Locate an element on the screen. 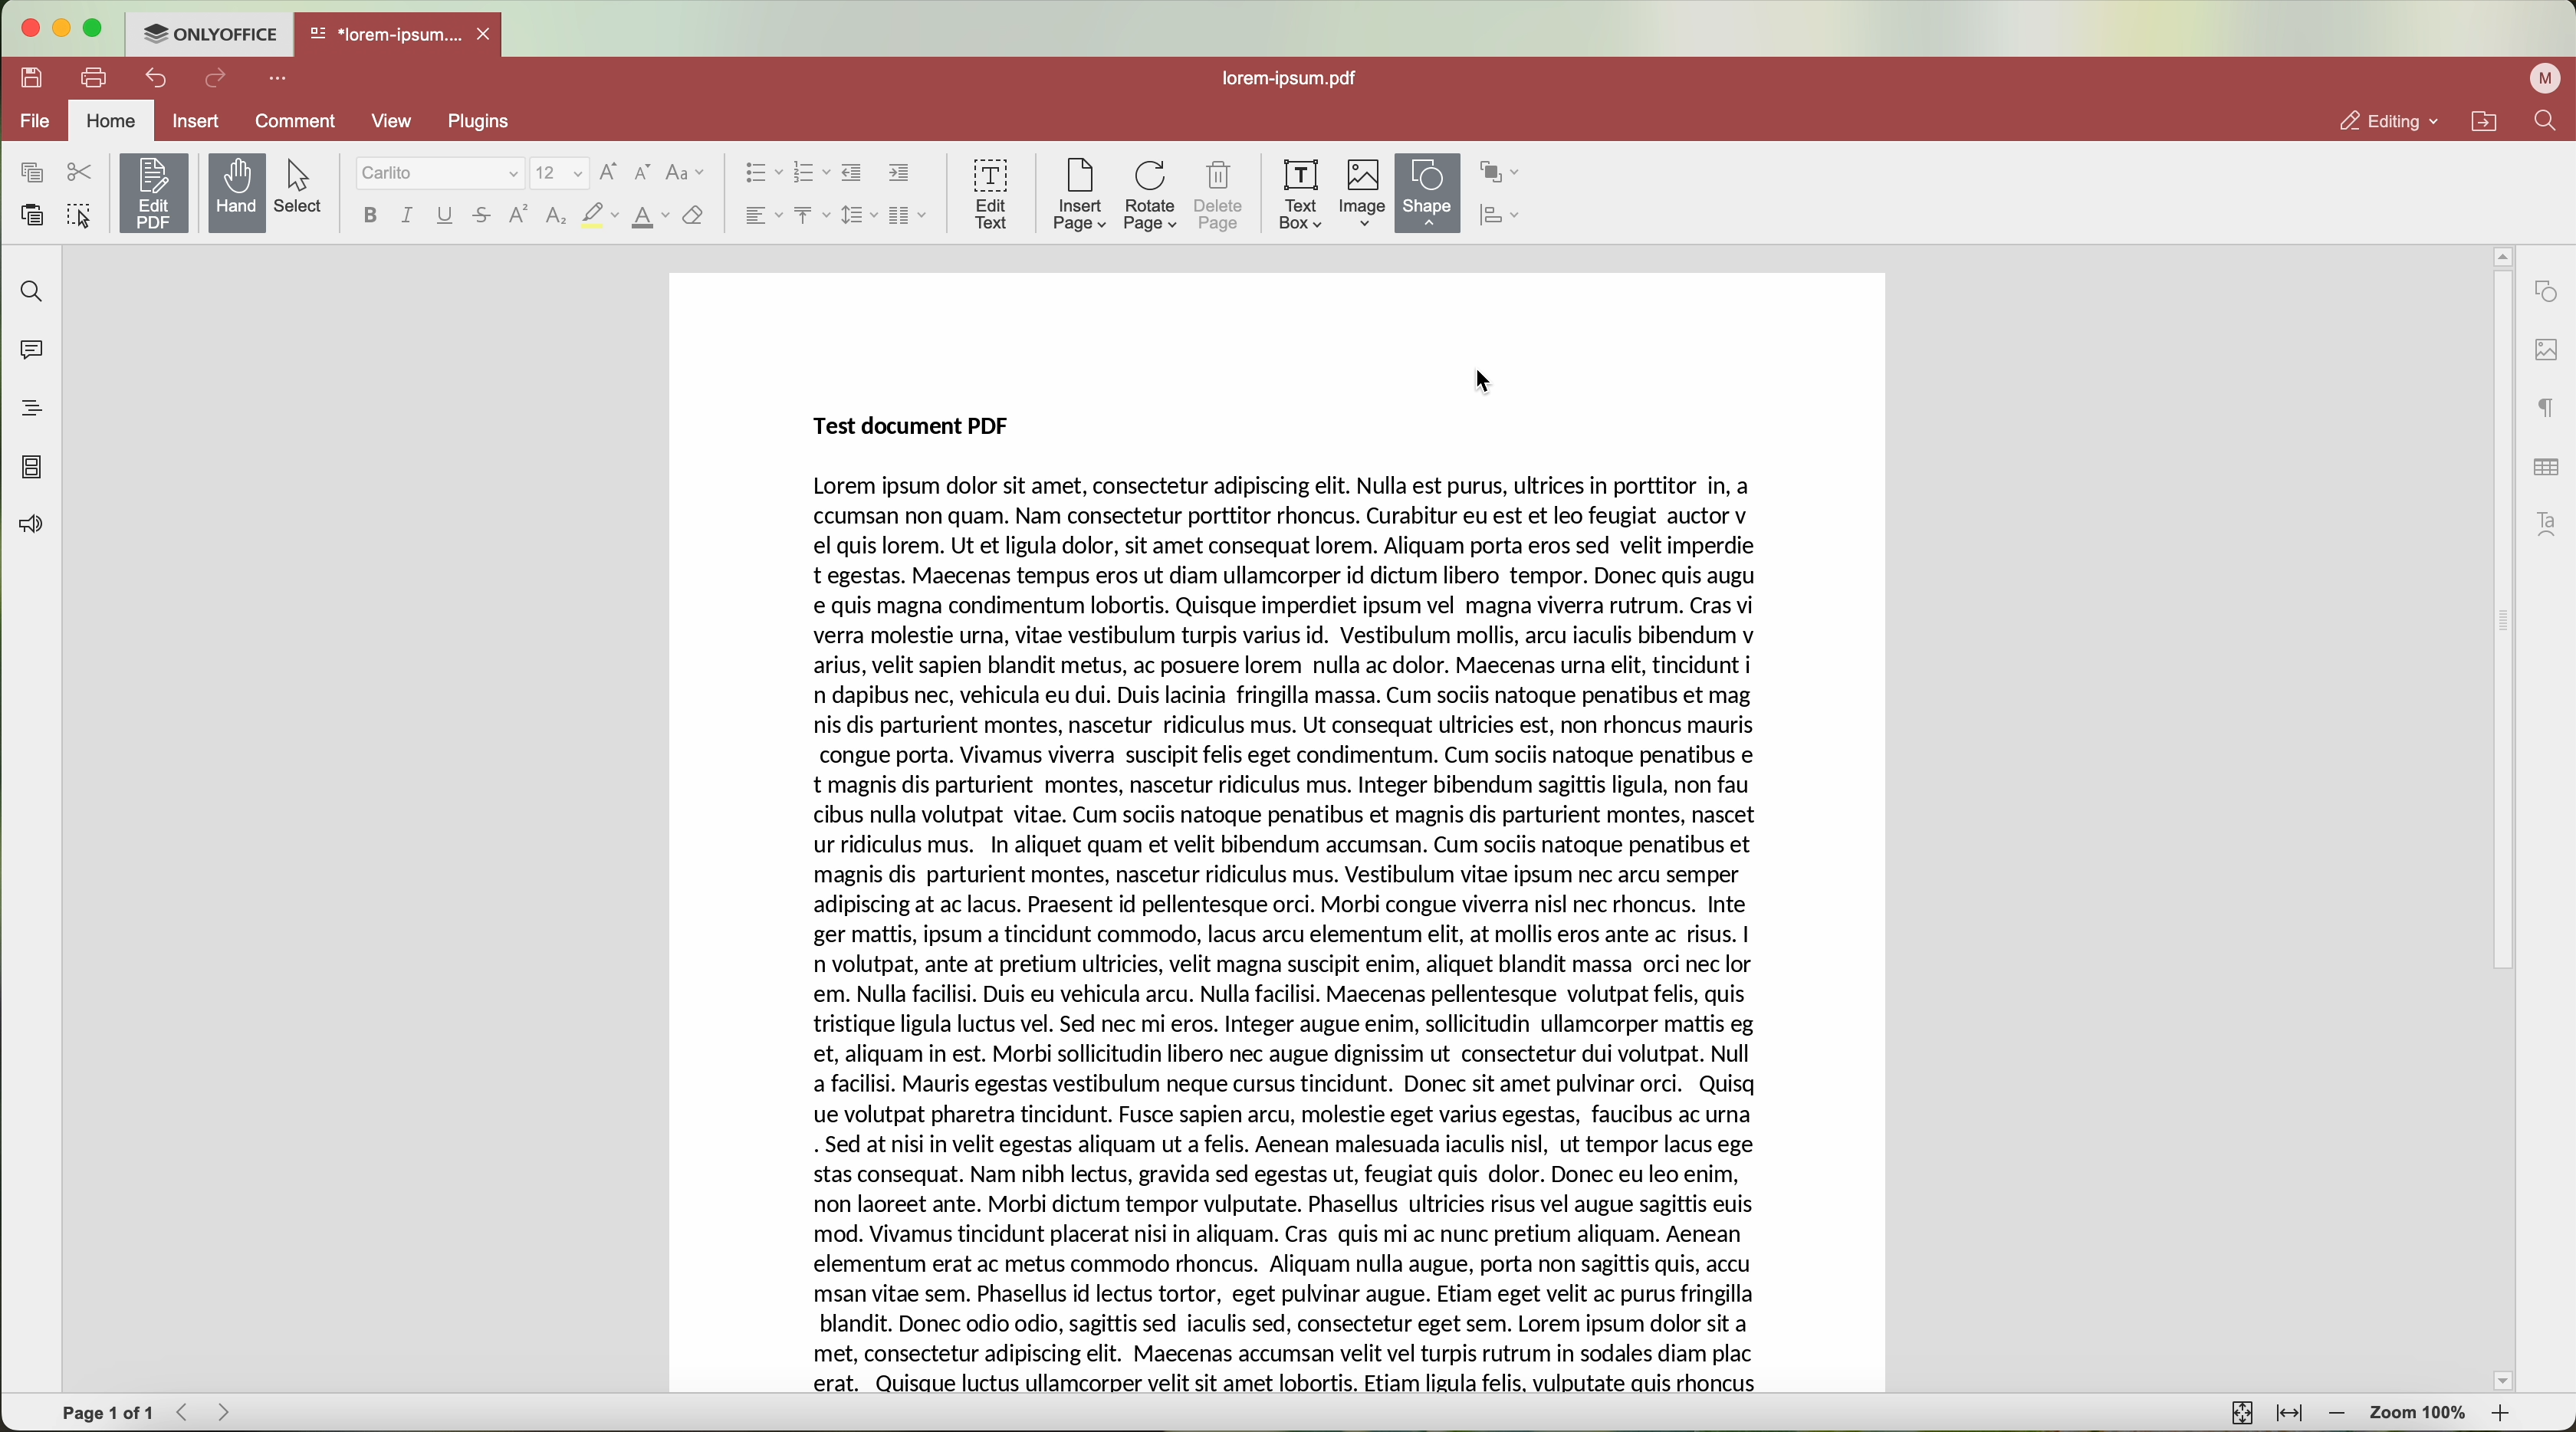  close program is located at coordinates (31, 29).